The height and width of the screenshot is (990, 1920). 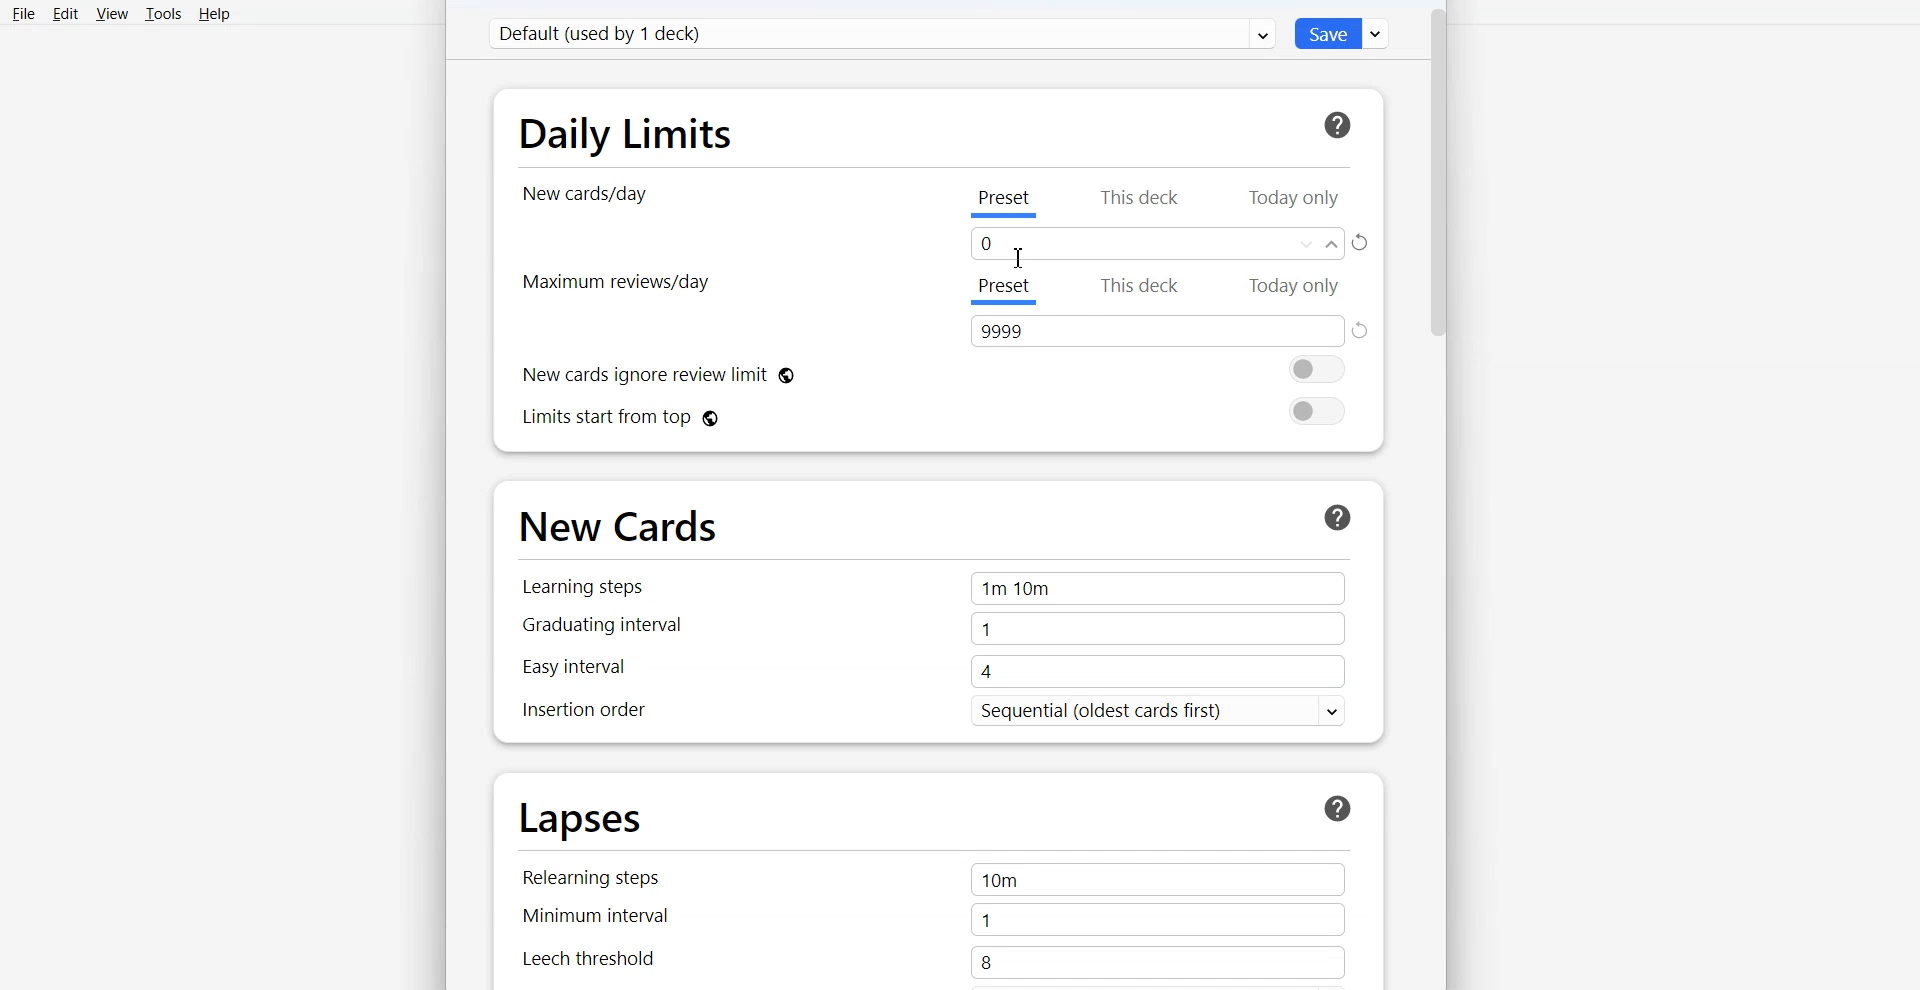 I want to click on Rest, so click(x=1362, y=244).